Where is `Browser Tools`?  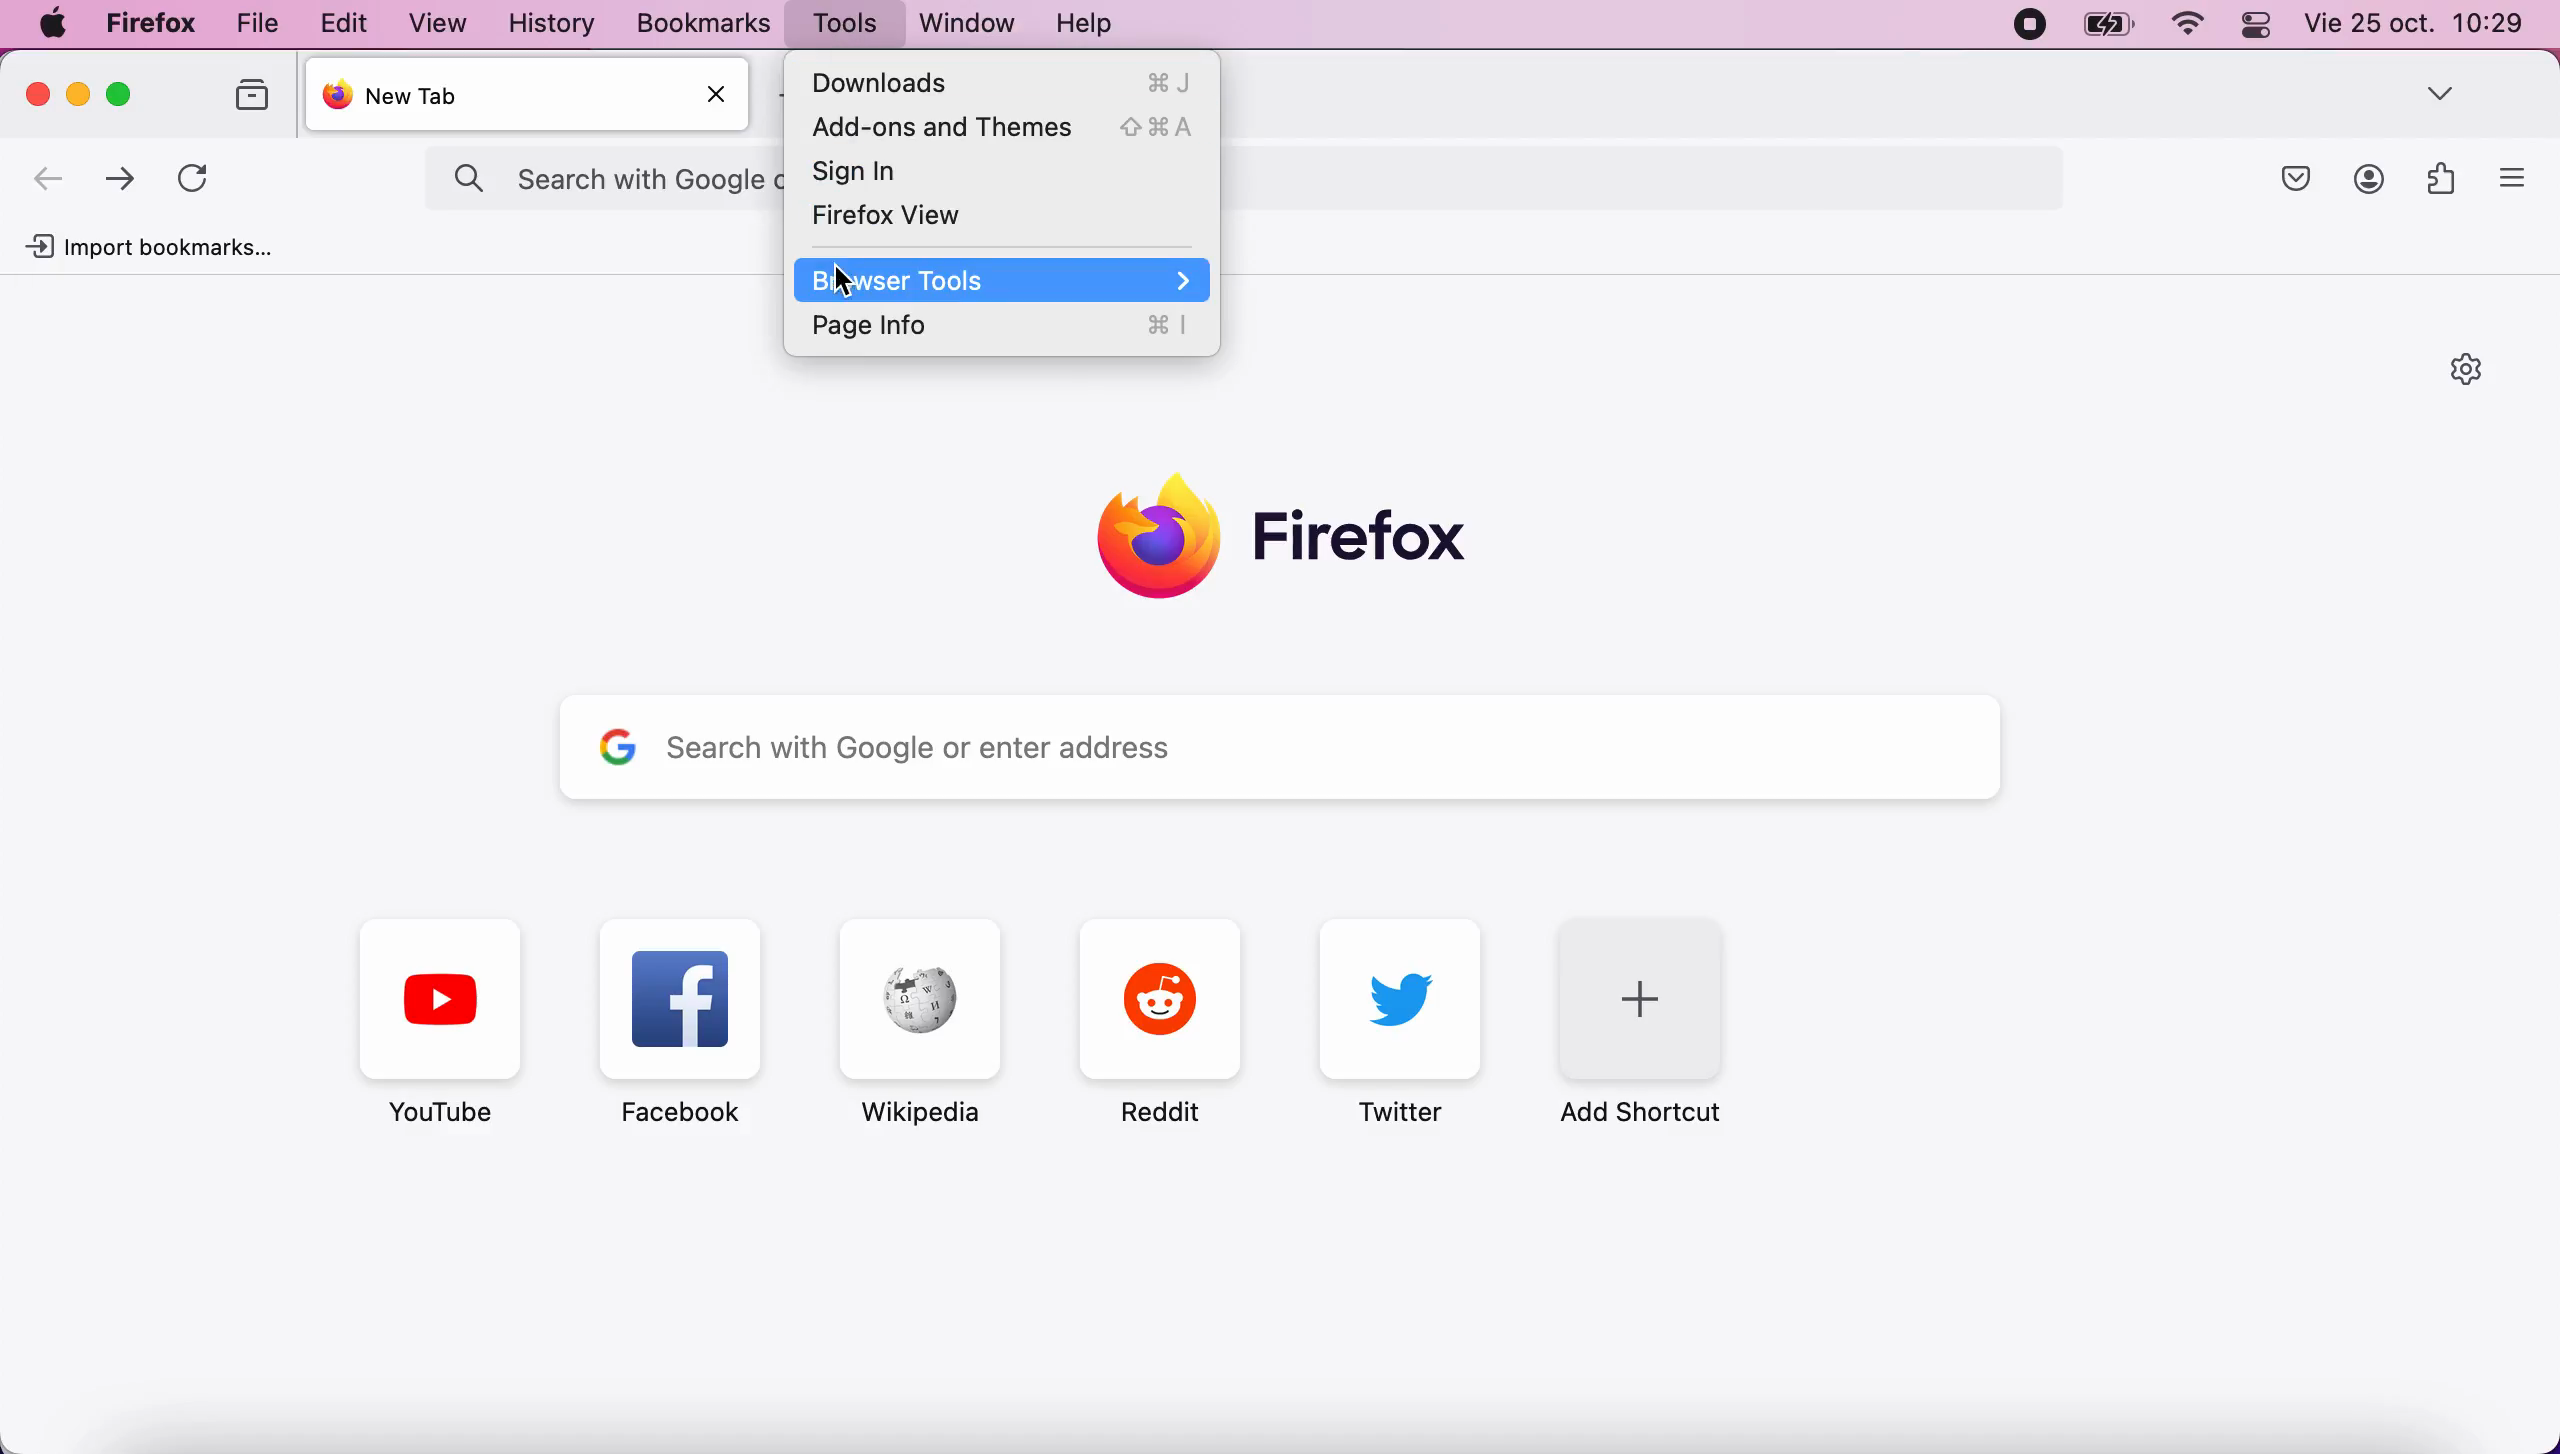
Browser Tools is located at coordinates (1001, 279).